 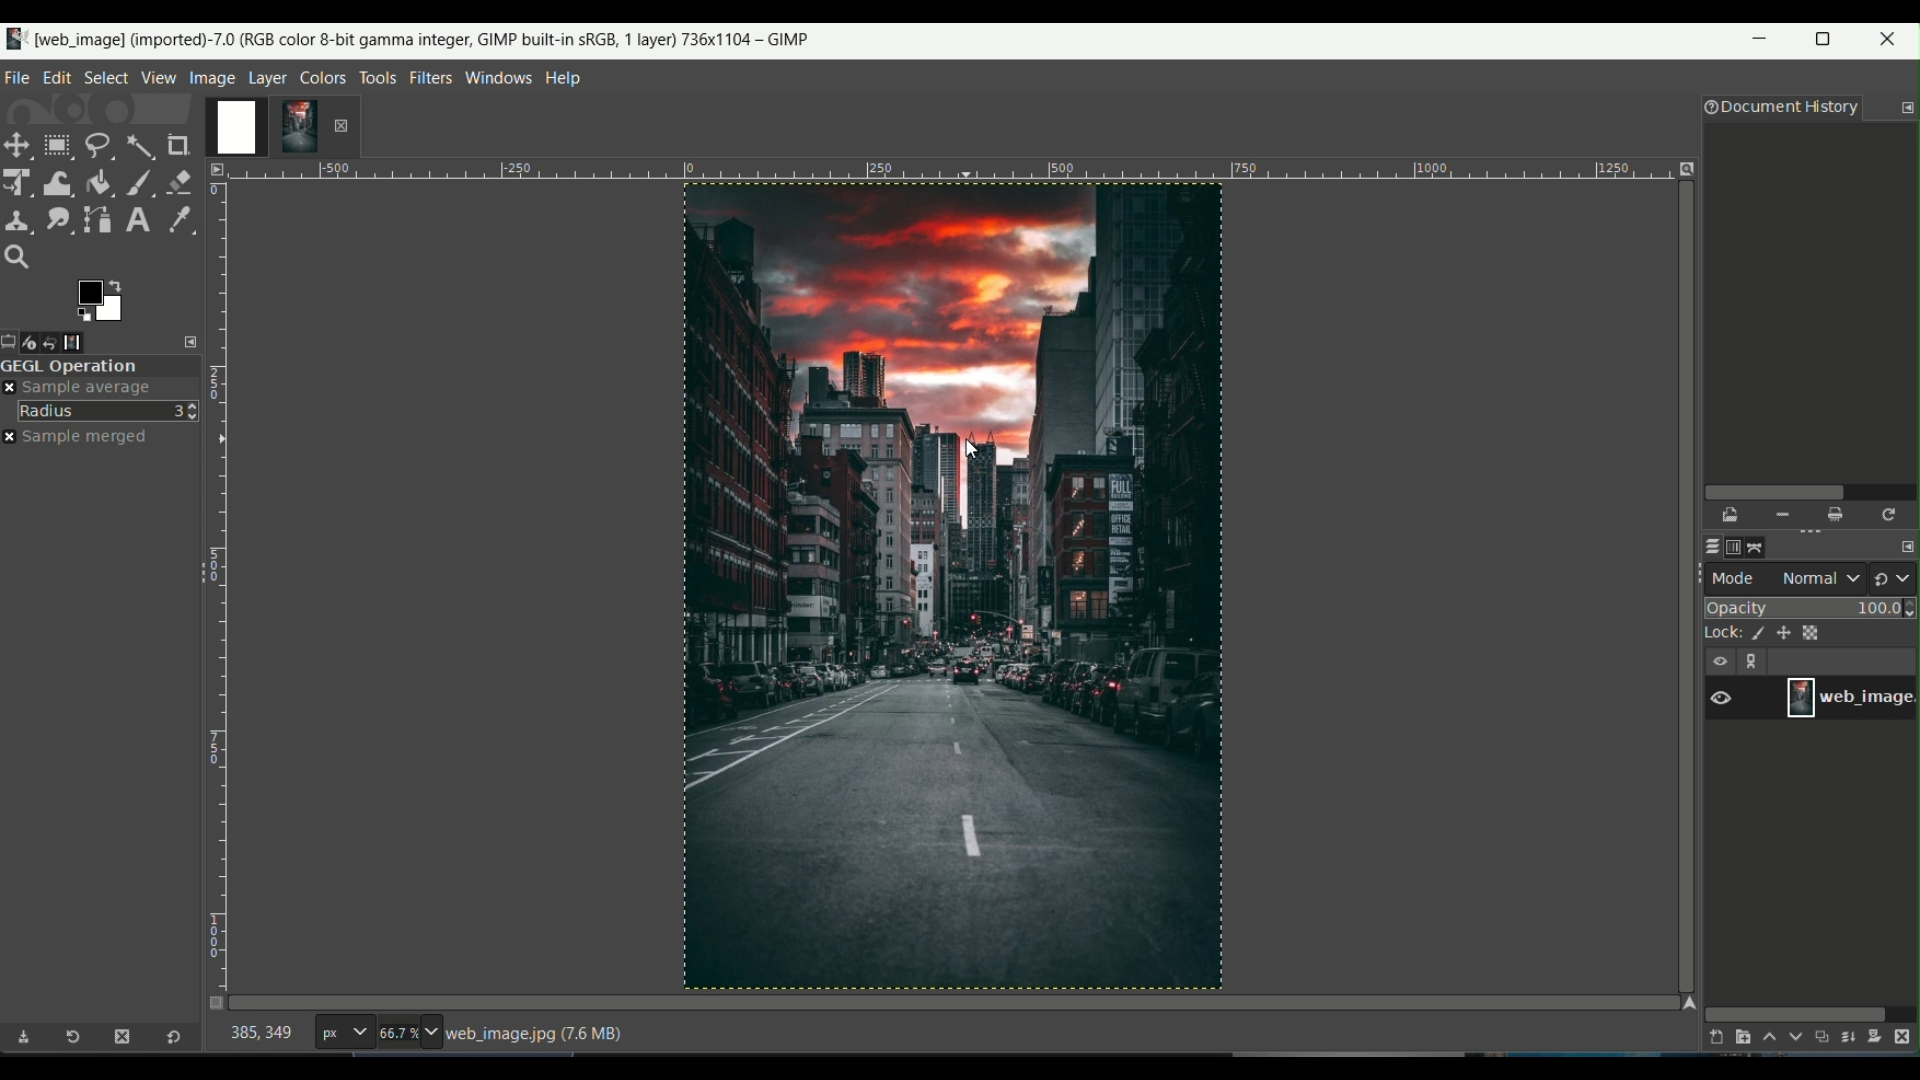 I want to click on transformation tool, so click(x=58, y=180).